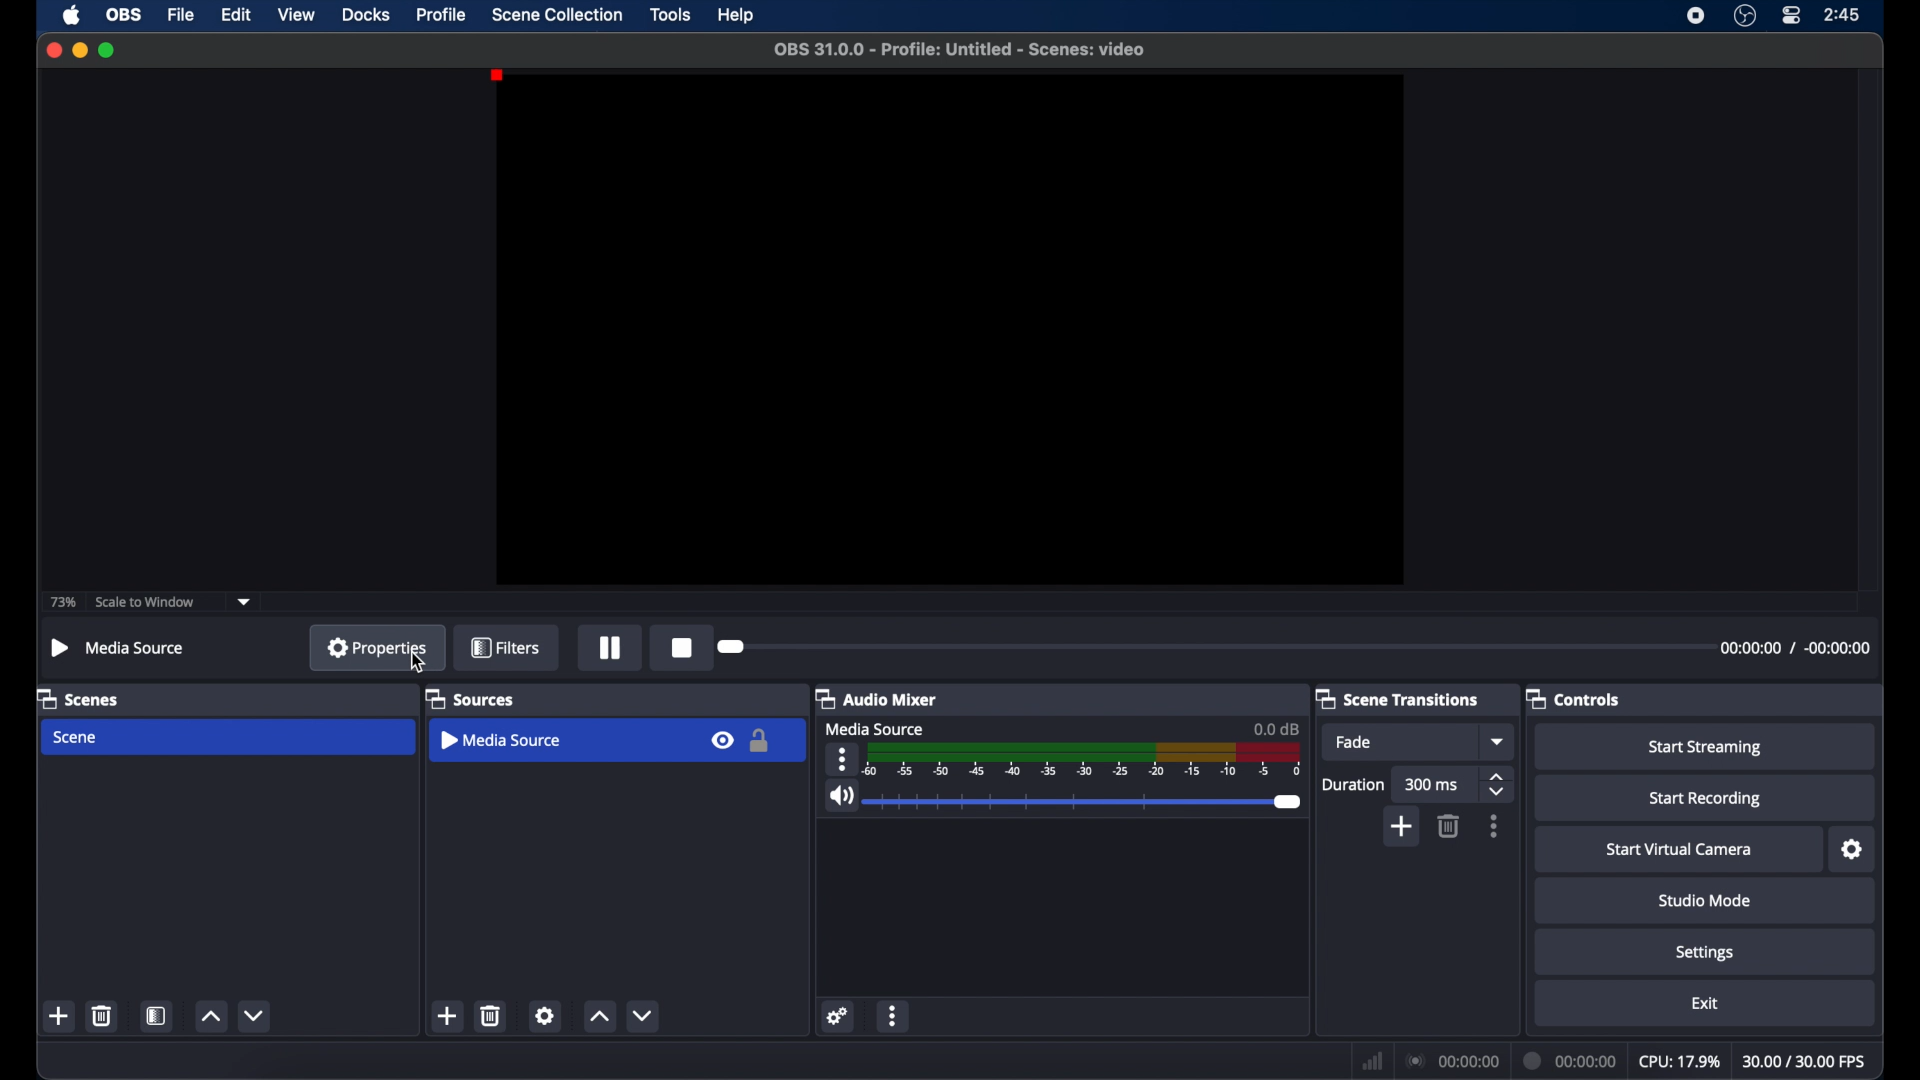 The image size is (1920, 1080). Describe the element at coordinates (61, 603) in the screenshot. I see `73%` at that location.